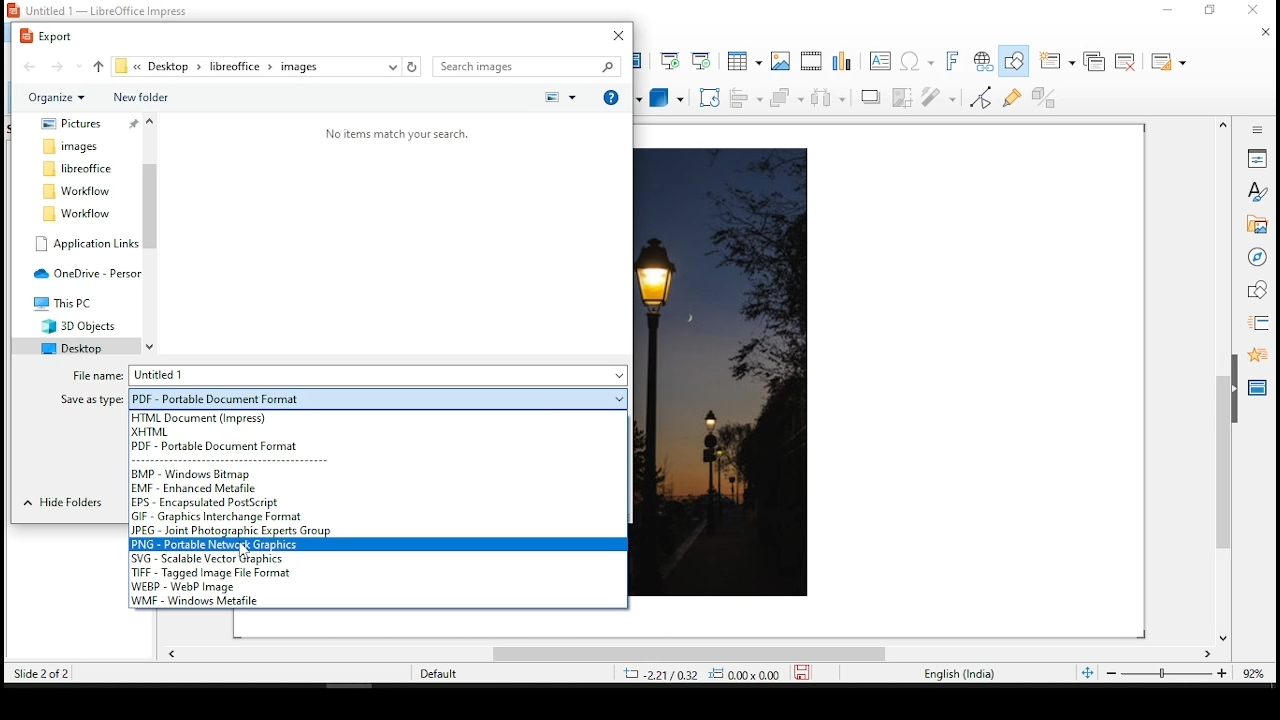 The width and height of the screenshot is (1280, 720). Describe the element at coordinates (1261, 324) in the screenshot. I see `slide transition` at that location.